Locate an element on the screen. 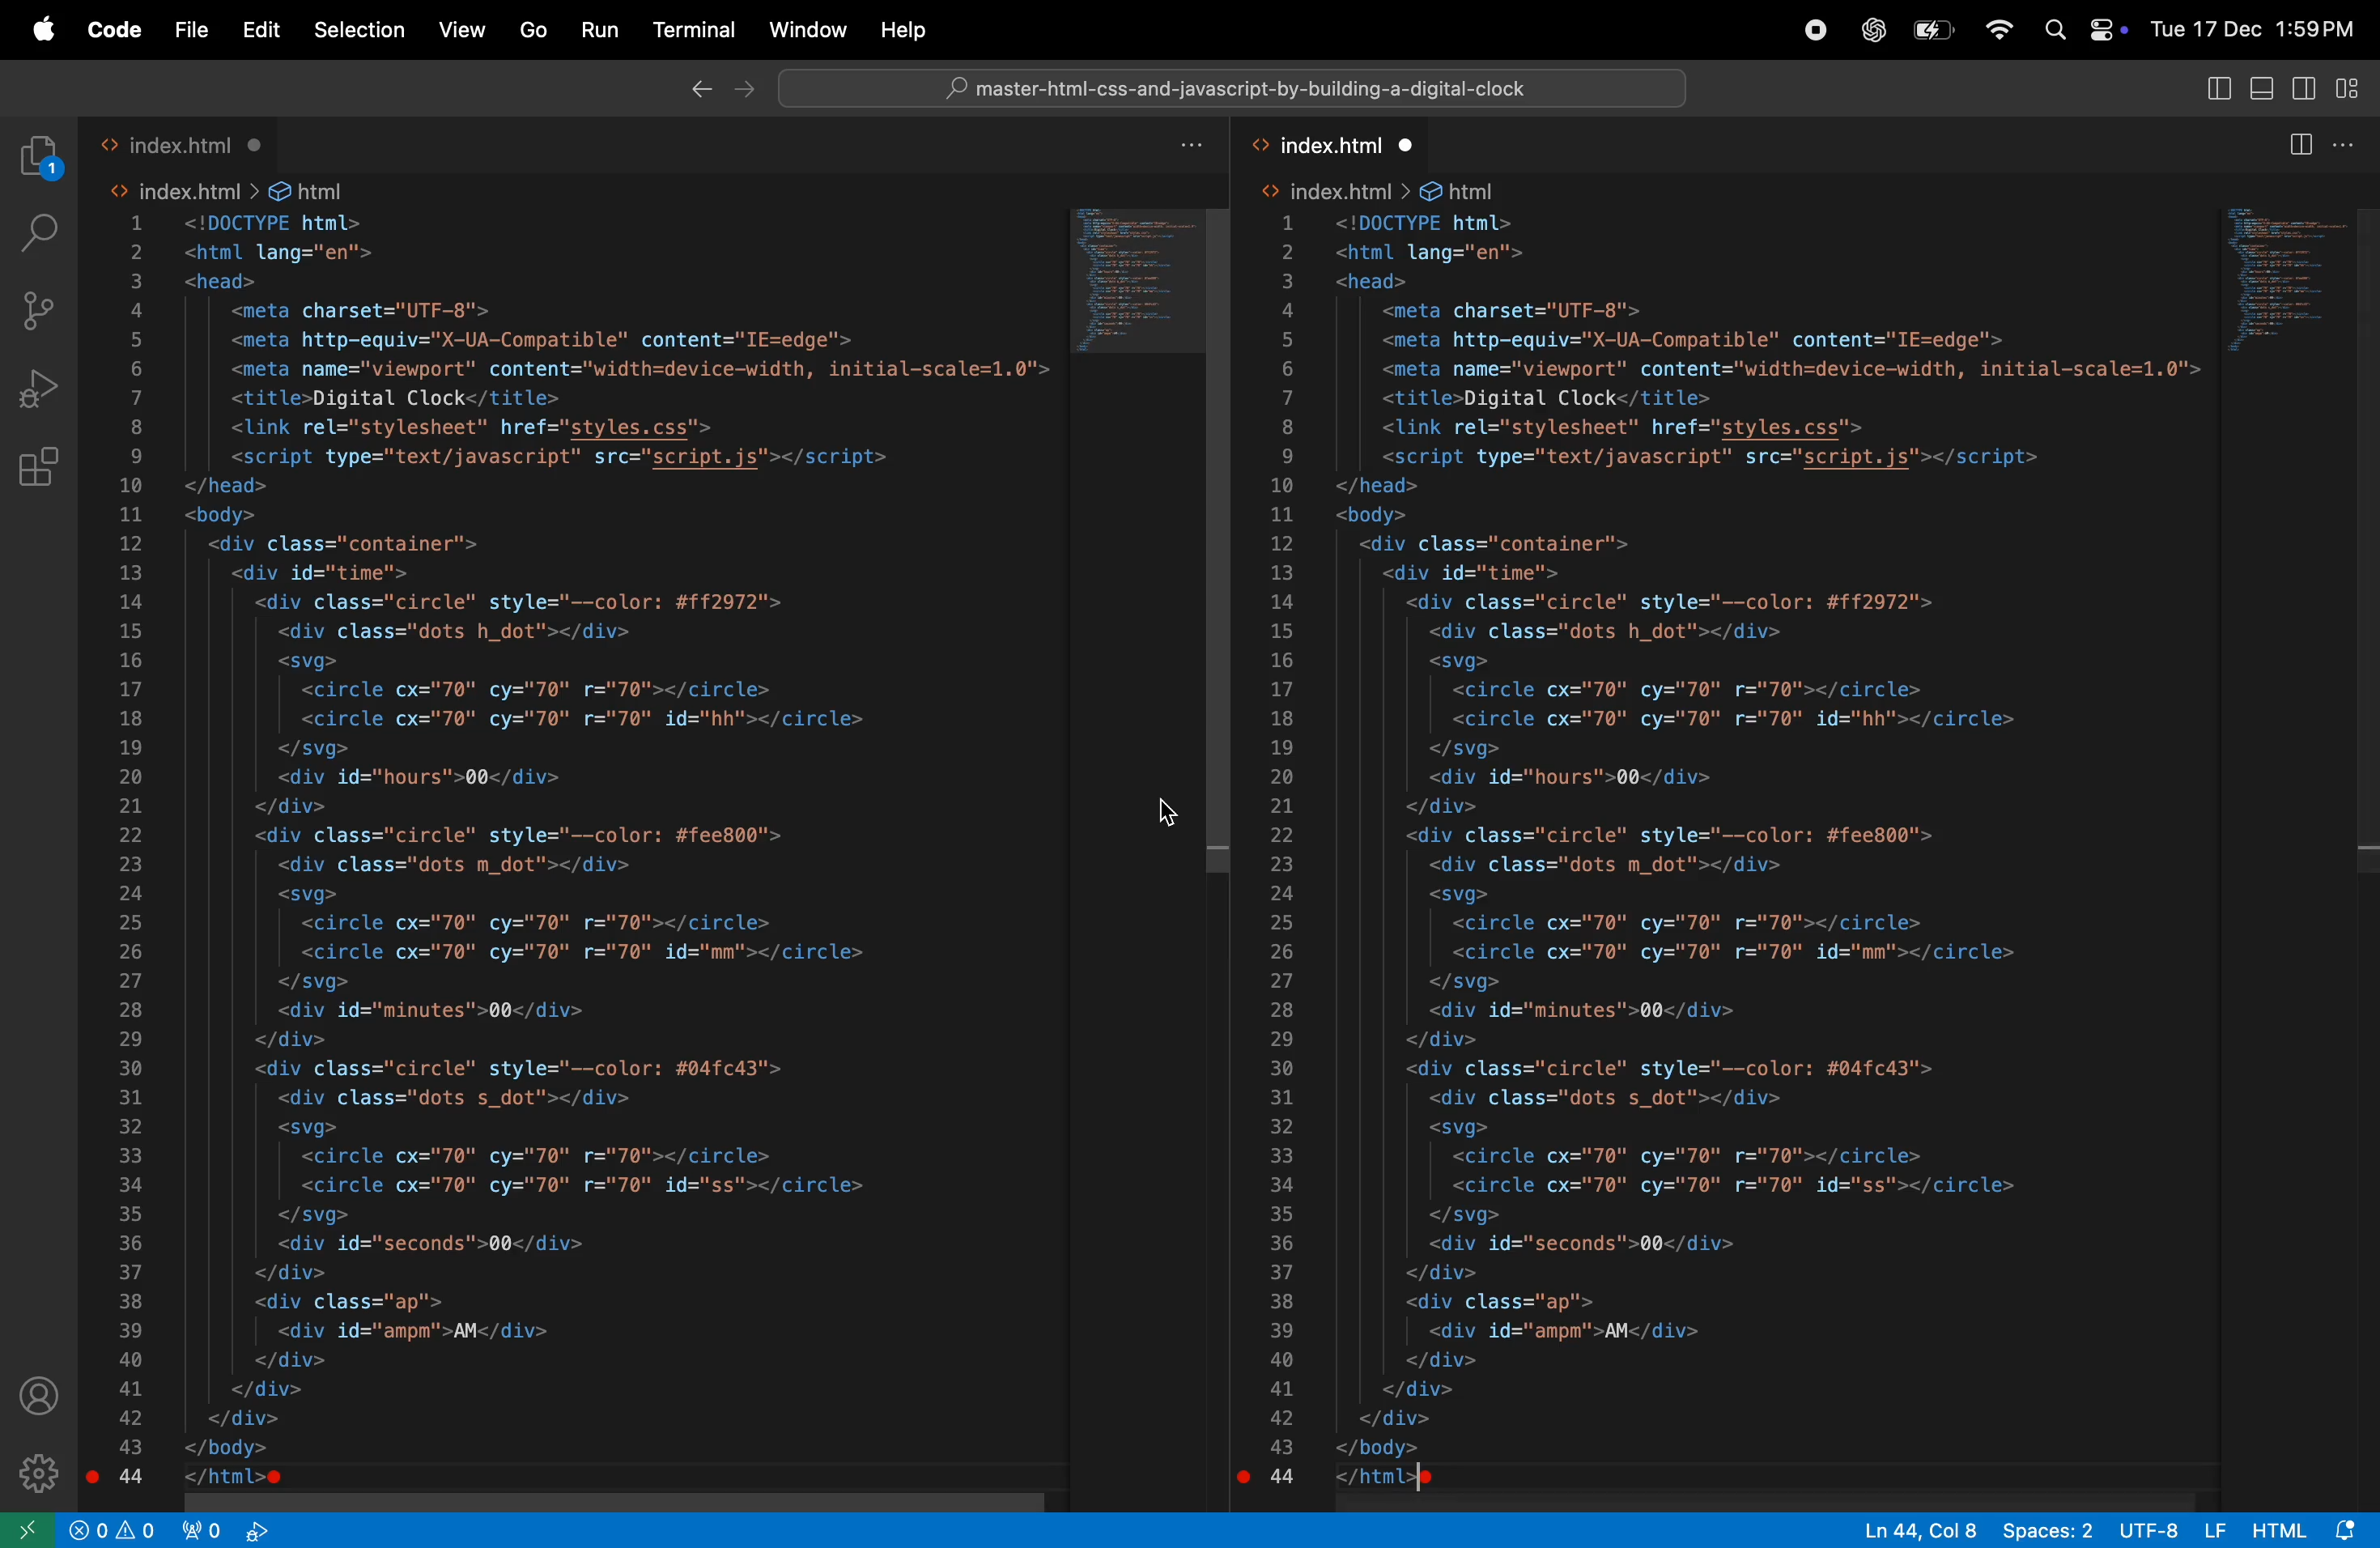 This screenshot has width=2380, height=1548. Go is located at coordinates (532, 28).